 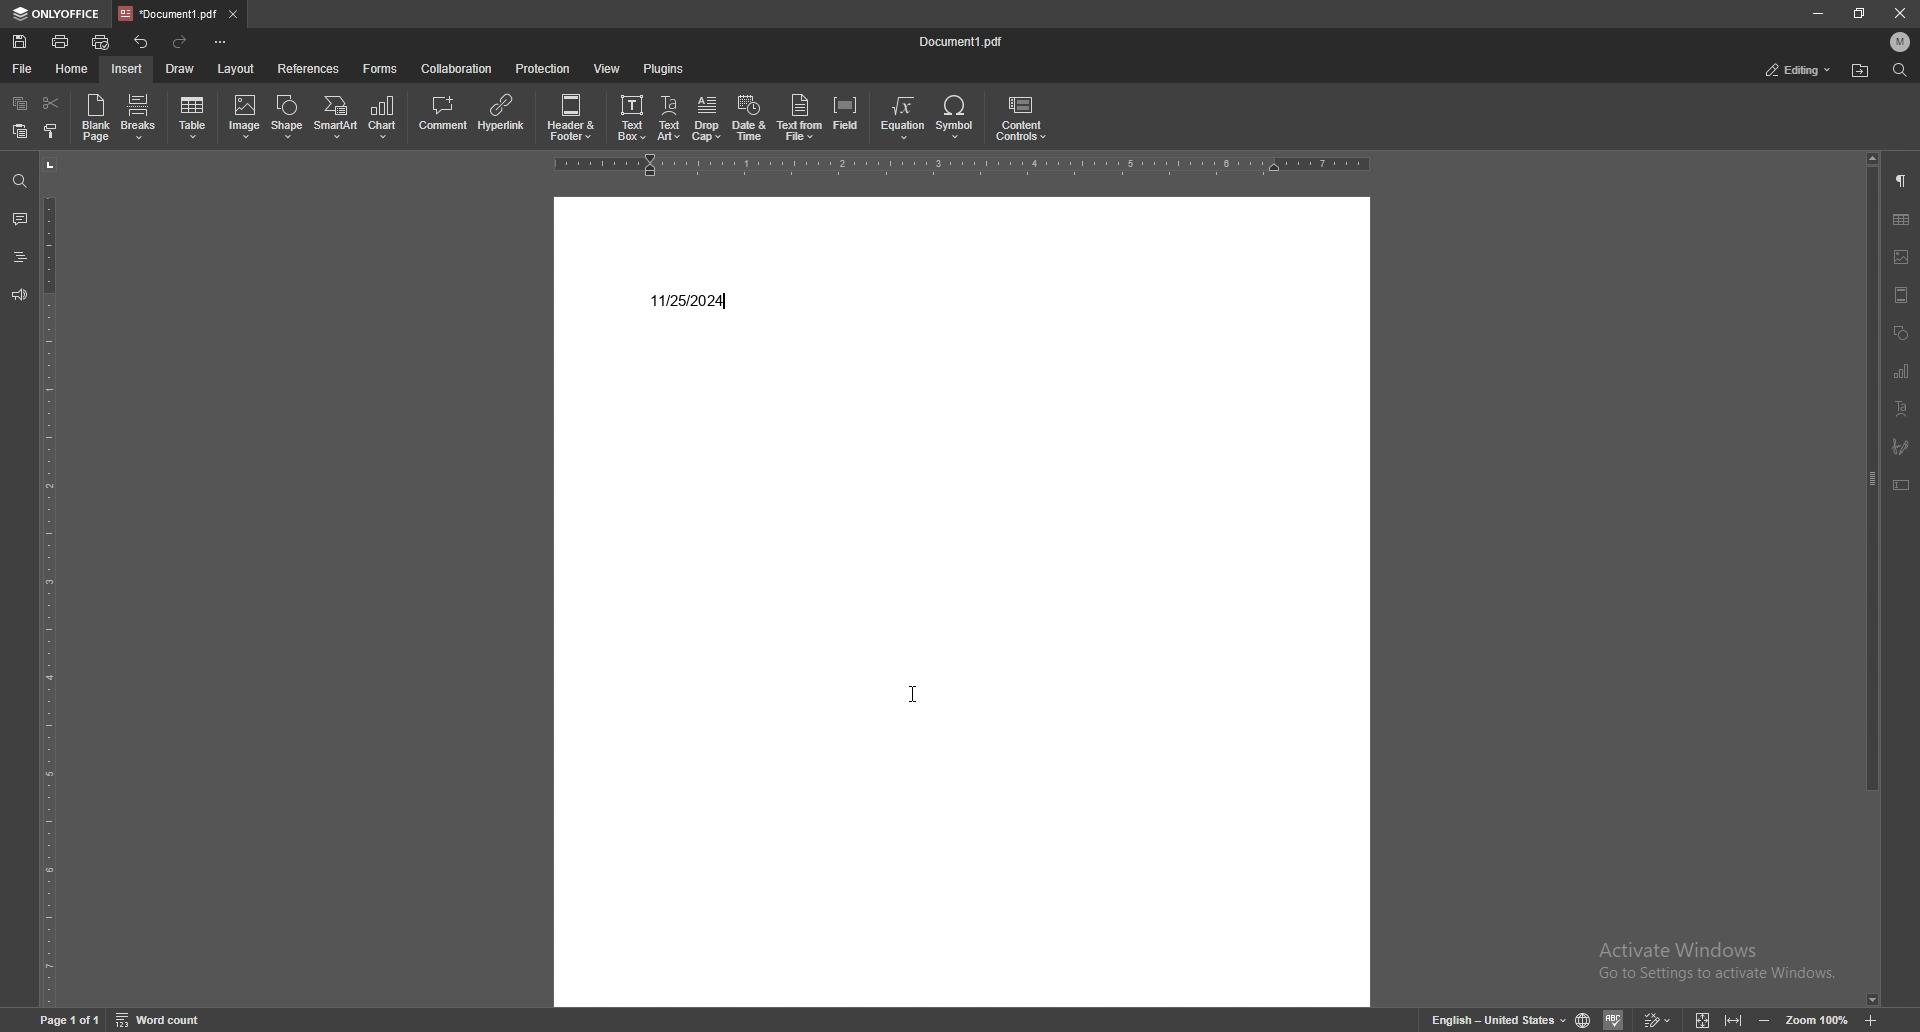 I want to click on track changes, so click(x=1656, y=1018).